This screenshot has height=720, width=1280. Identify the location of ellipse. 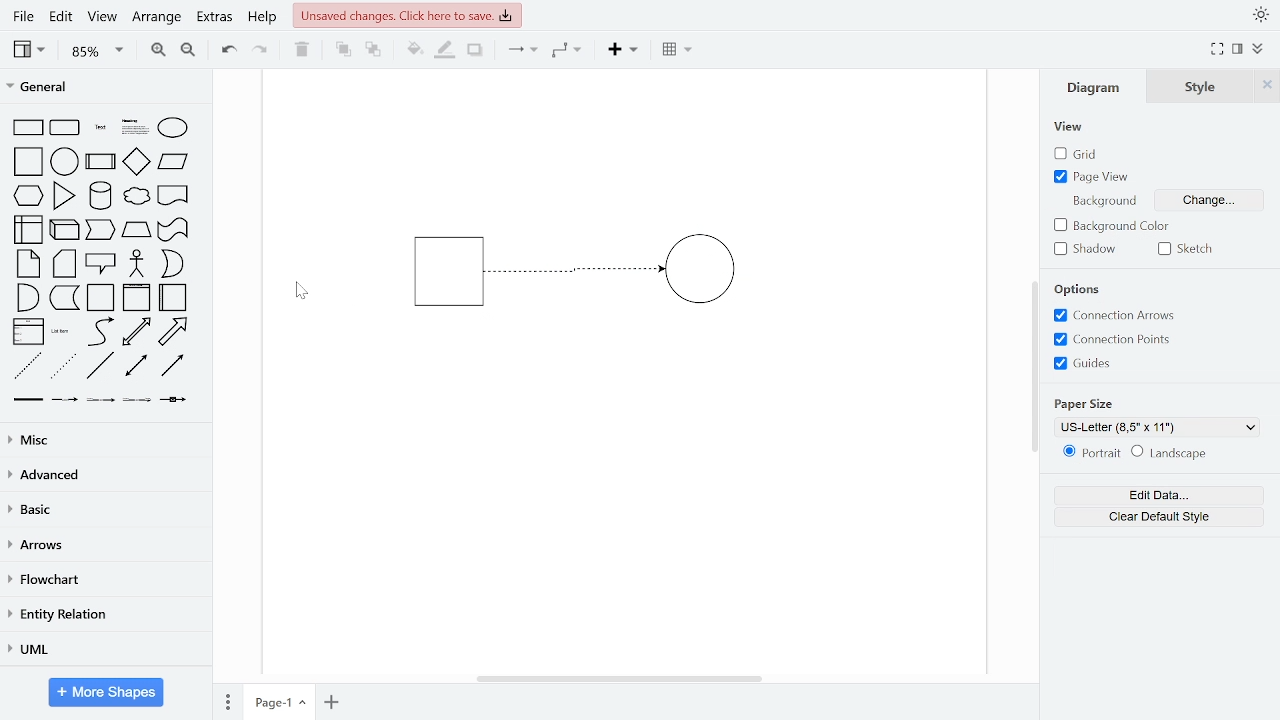
(177, 129).